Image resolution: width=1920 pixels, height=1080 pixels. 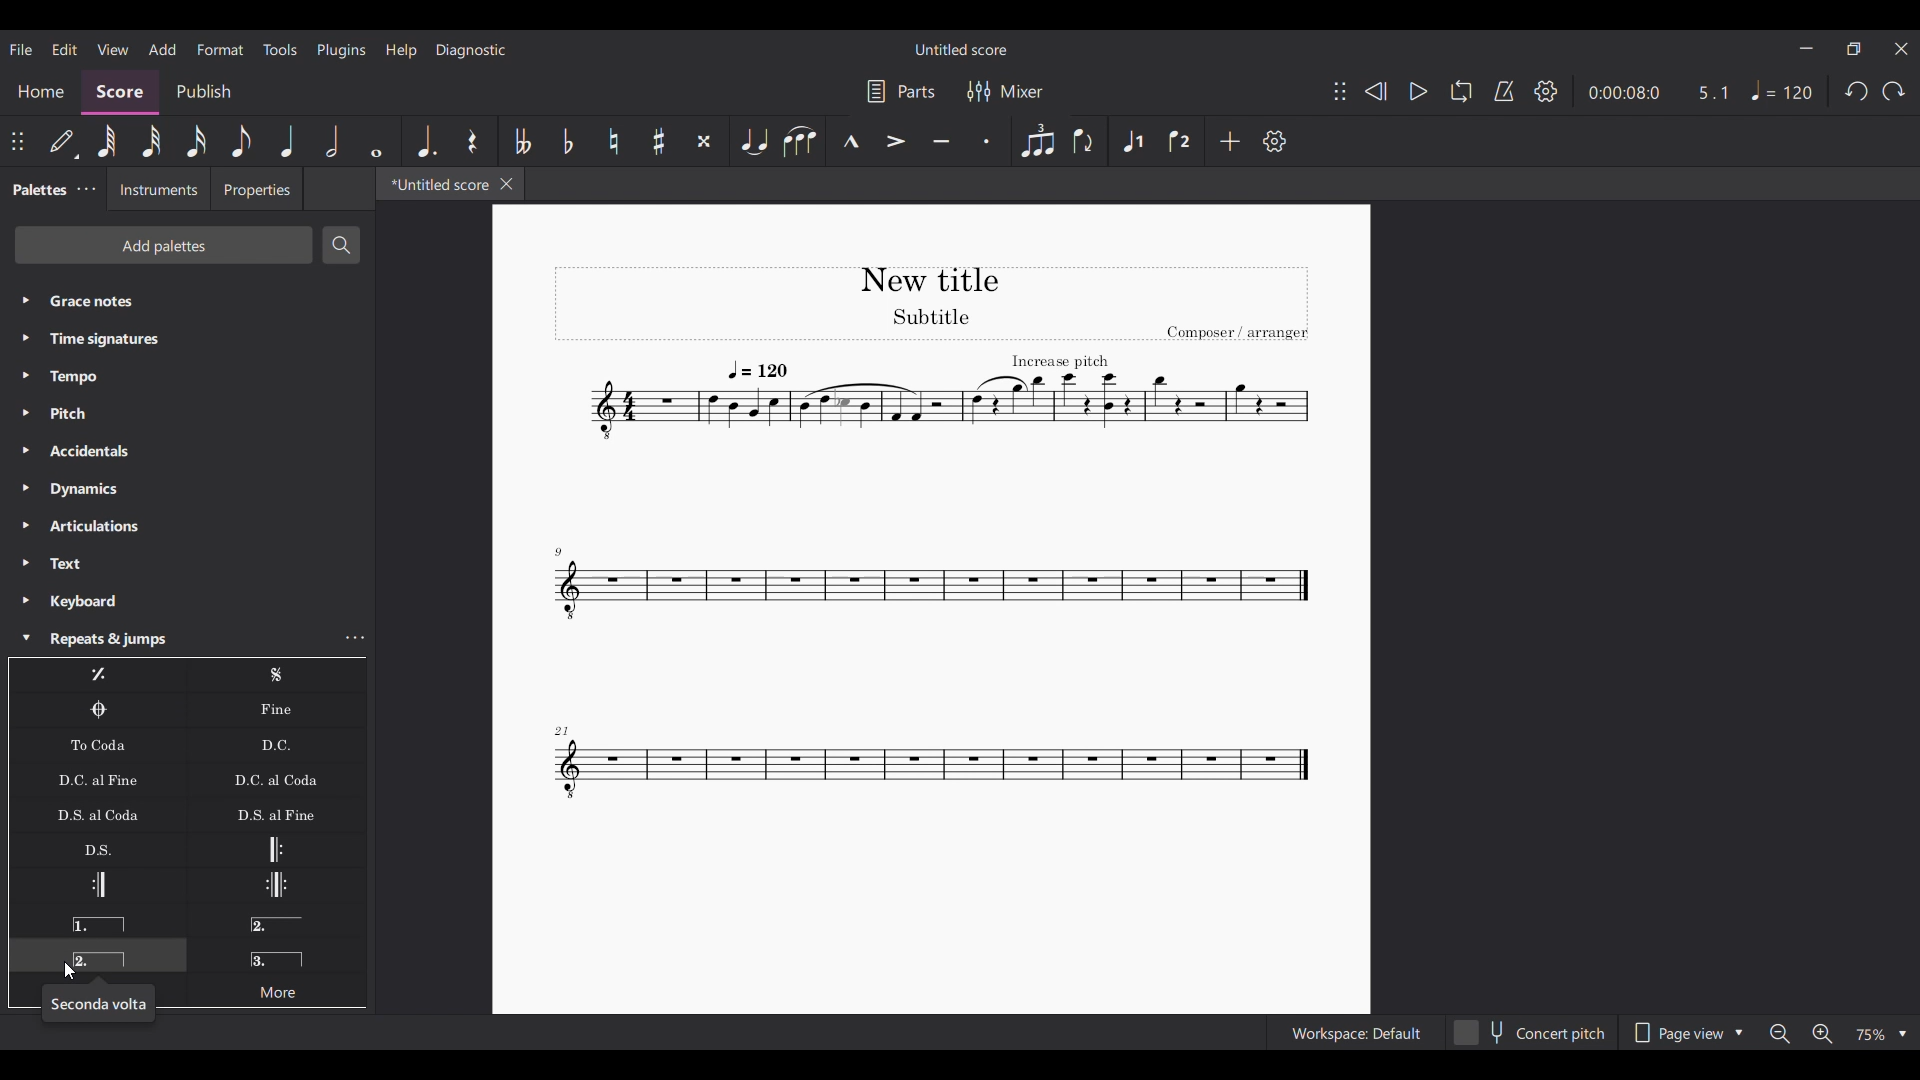 What do you see at coordinates (1230, 141) in the screenshot?
I see `Add` at bounding box center [1230, 141].